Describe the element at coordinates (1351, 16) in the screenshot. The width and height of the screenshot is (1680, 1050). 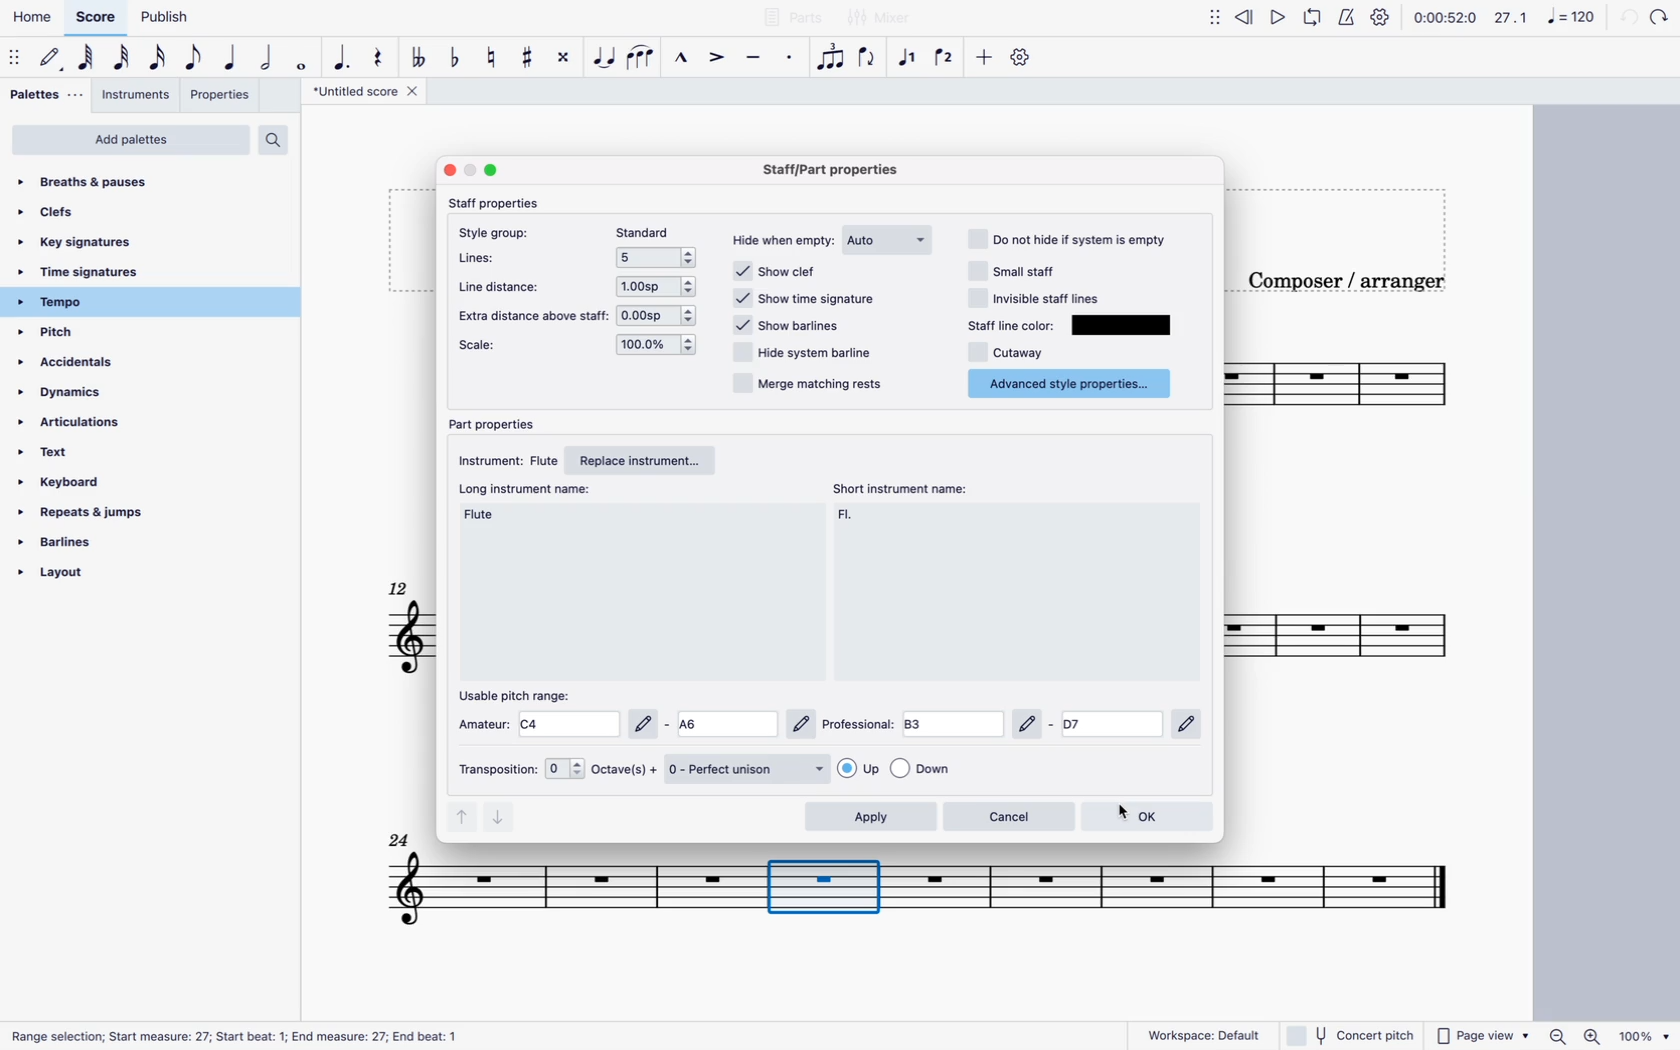
I see `metronome` at that location.